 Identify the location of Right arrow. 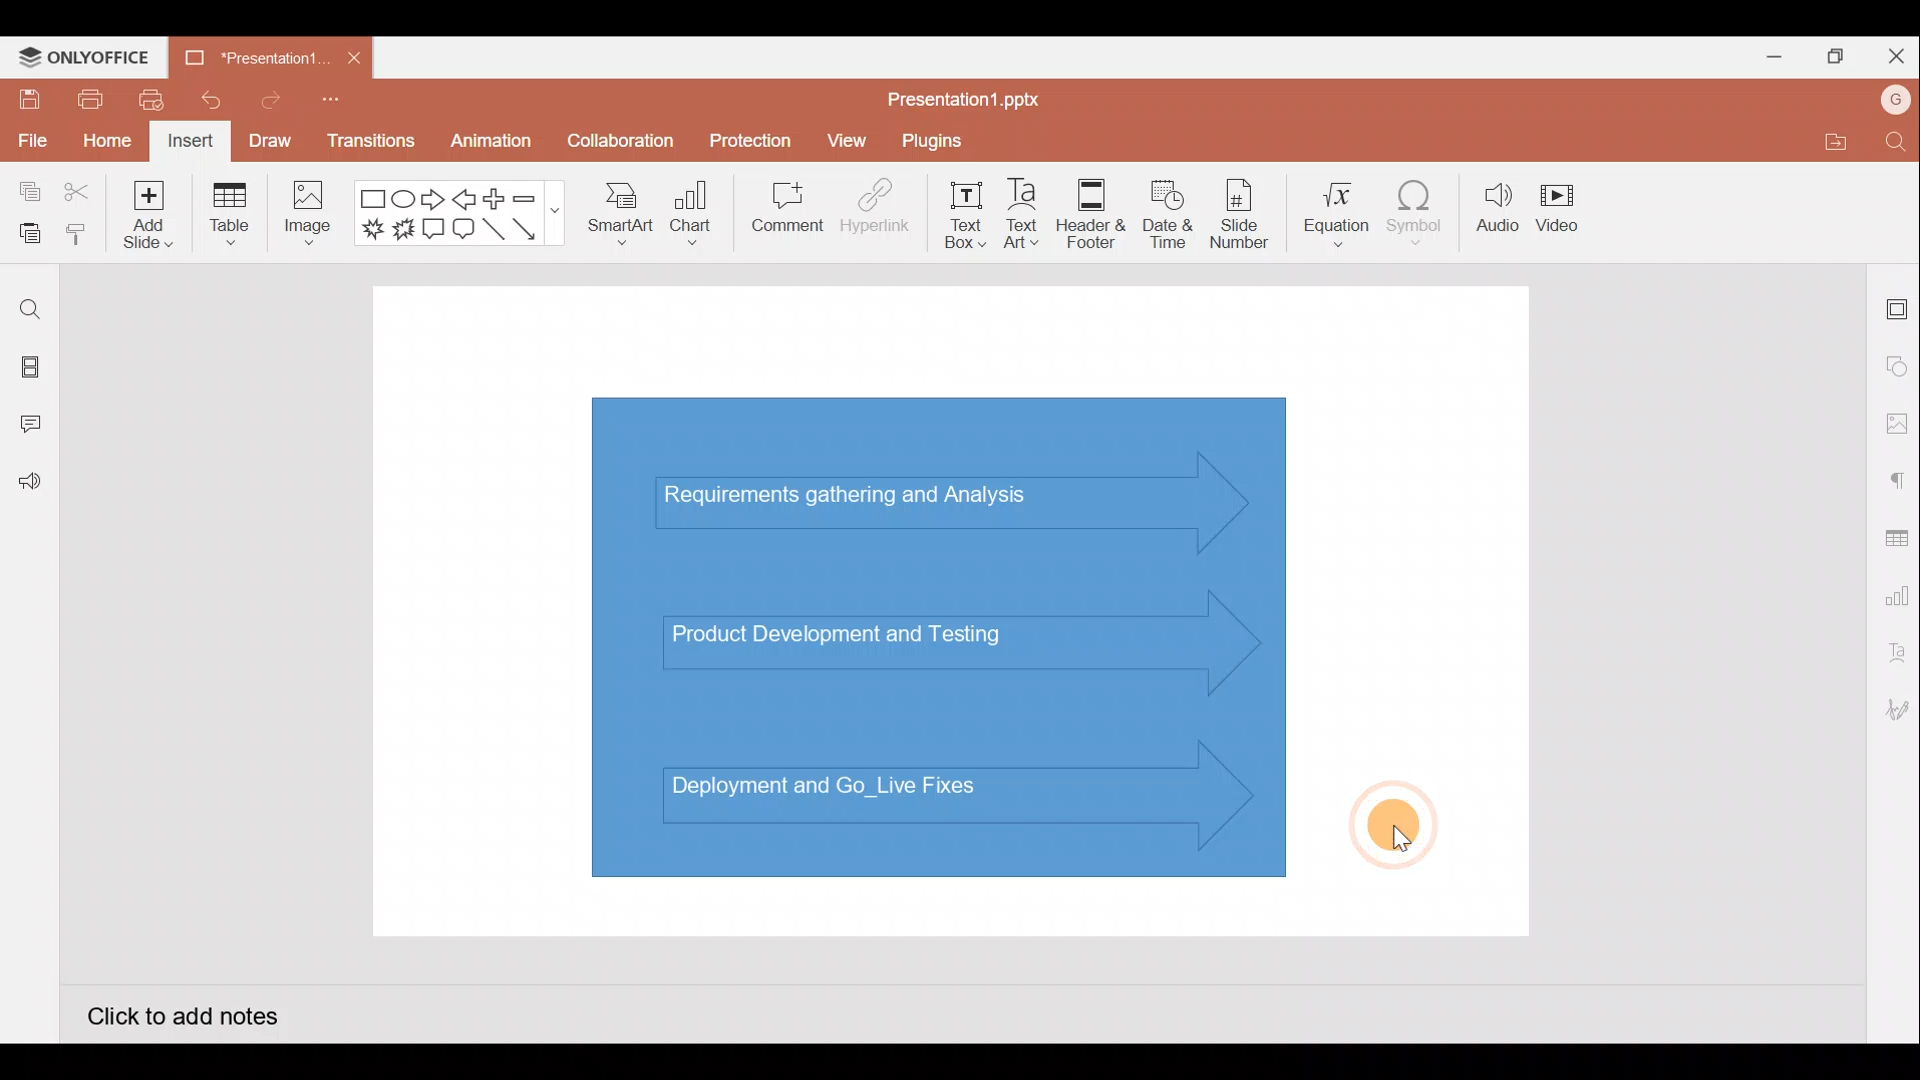
(433, 200).